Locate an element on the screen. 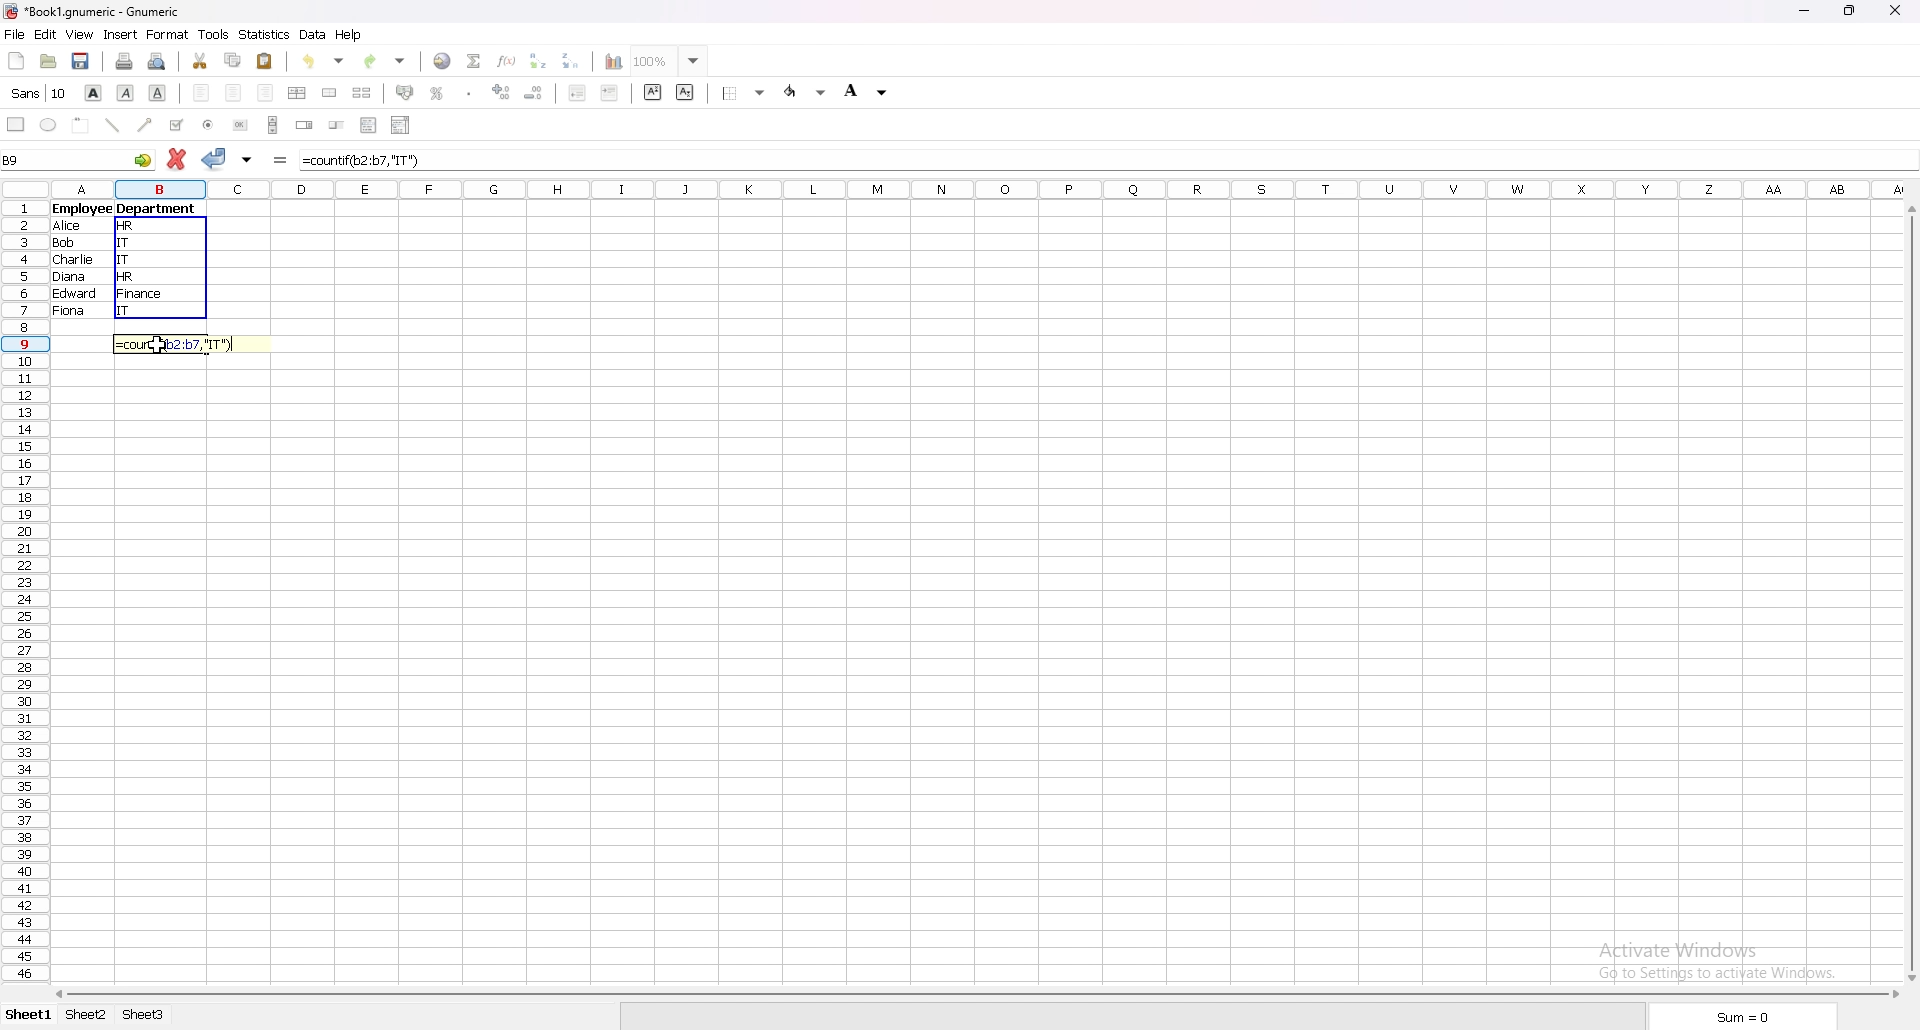 The width and height of the screenshot is (1920, 1030). hyperlink is located at coordinates (443, 61).